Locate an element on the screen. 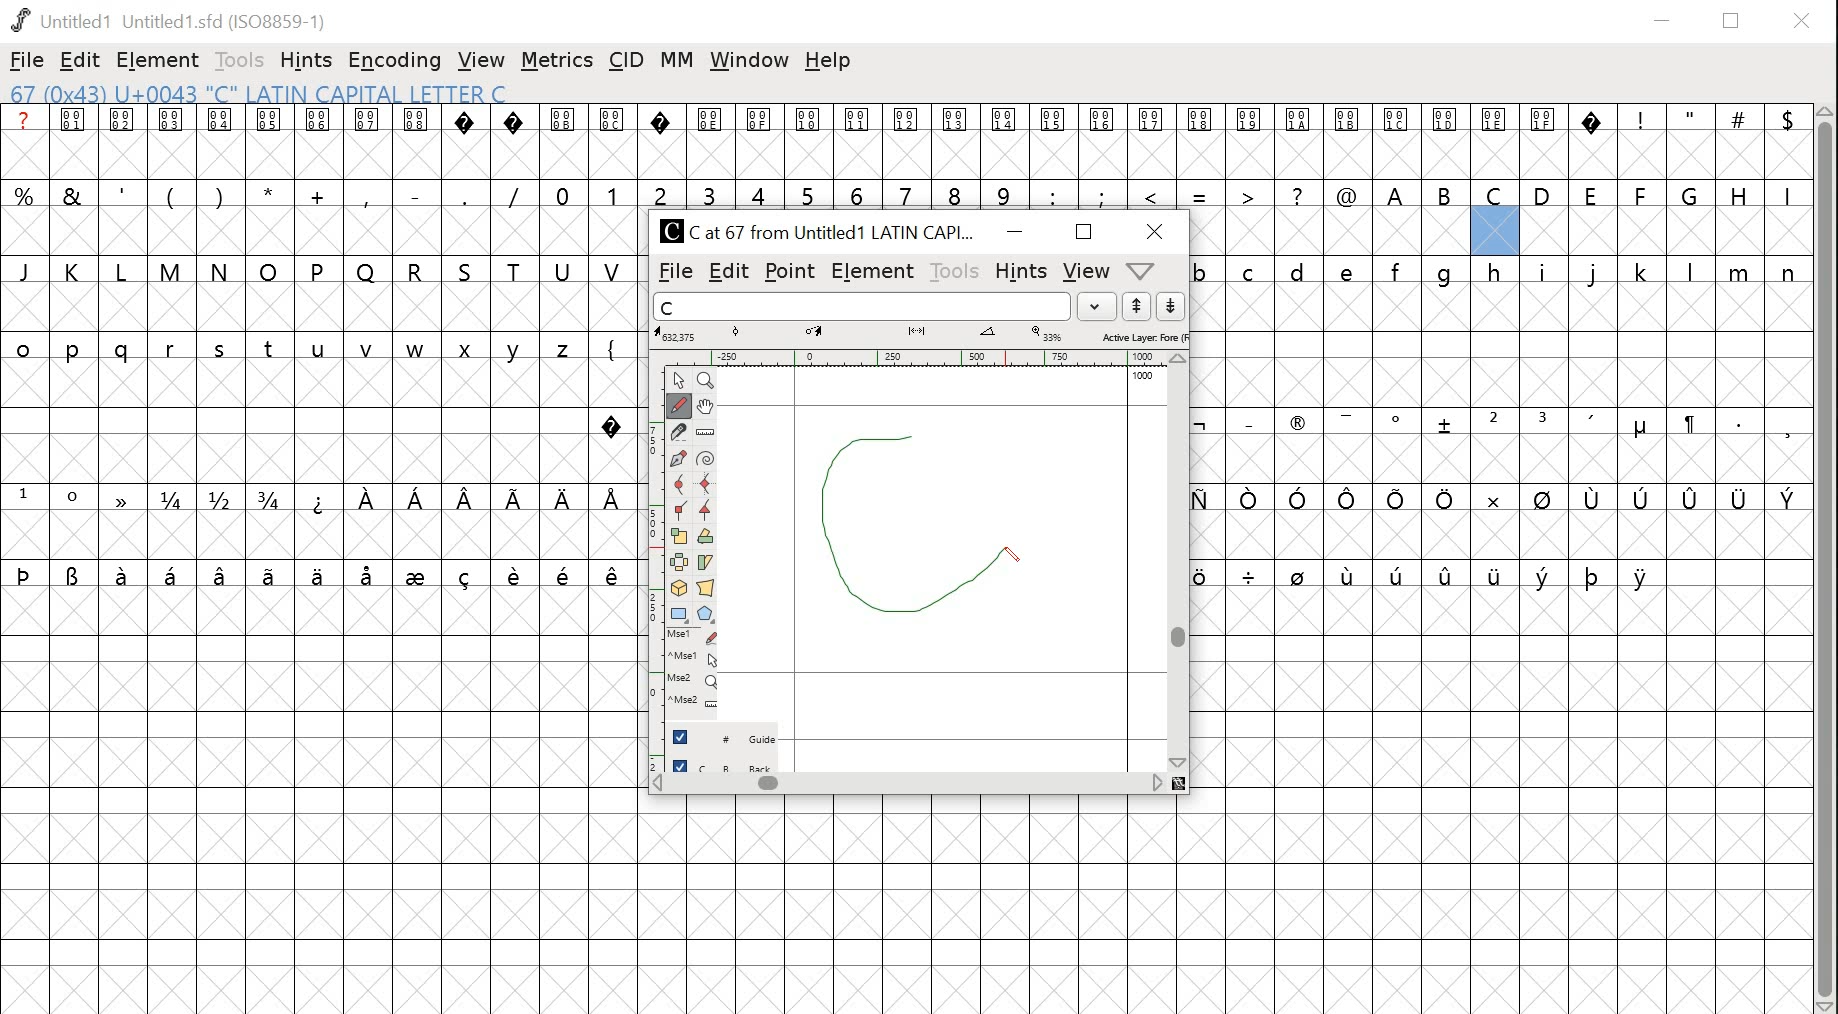  pan is located at coordinates (707, 407).